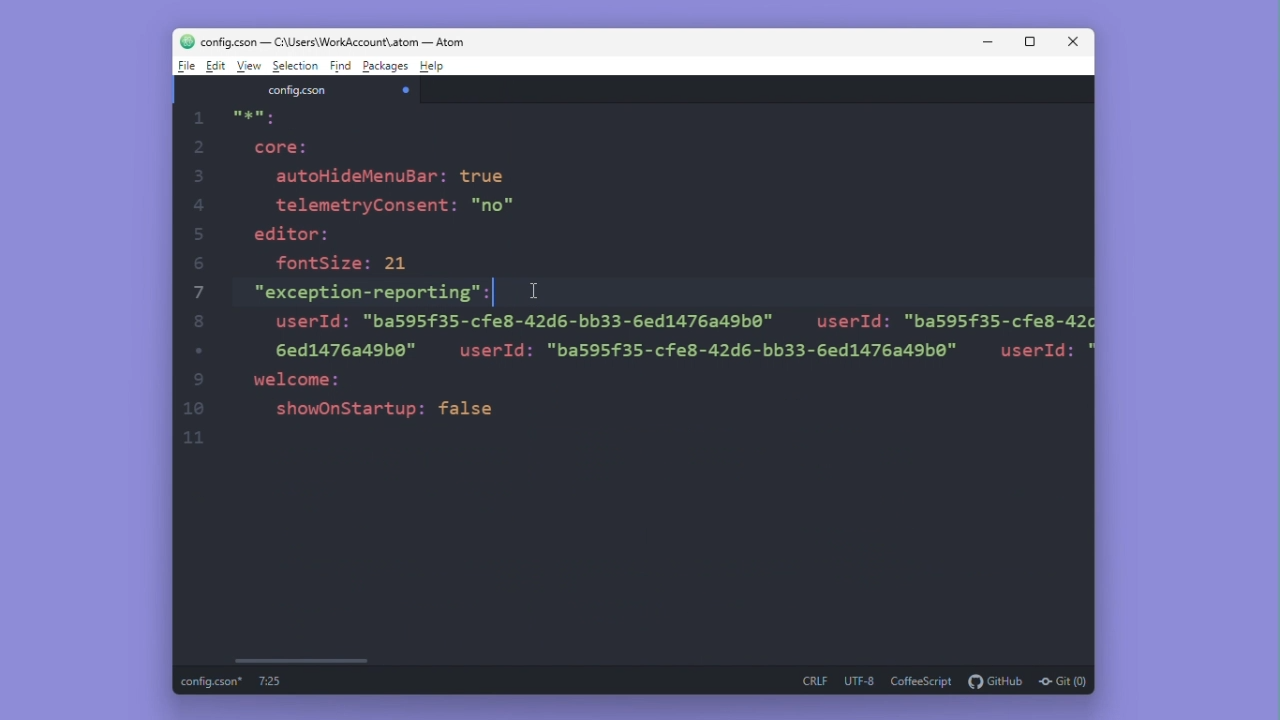 The width and height of the screenshot is (1280, 720). Describe the element at coordinates (535, 292) in the screenshot. I see `cursor` at that location.